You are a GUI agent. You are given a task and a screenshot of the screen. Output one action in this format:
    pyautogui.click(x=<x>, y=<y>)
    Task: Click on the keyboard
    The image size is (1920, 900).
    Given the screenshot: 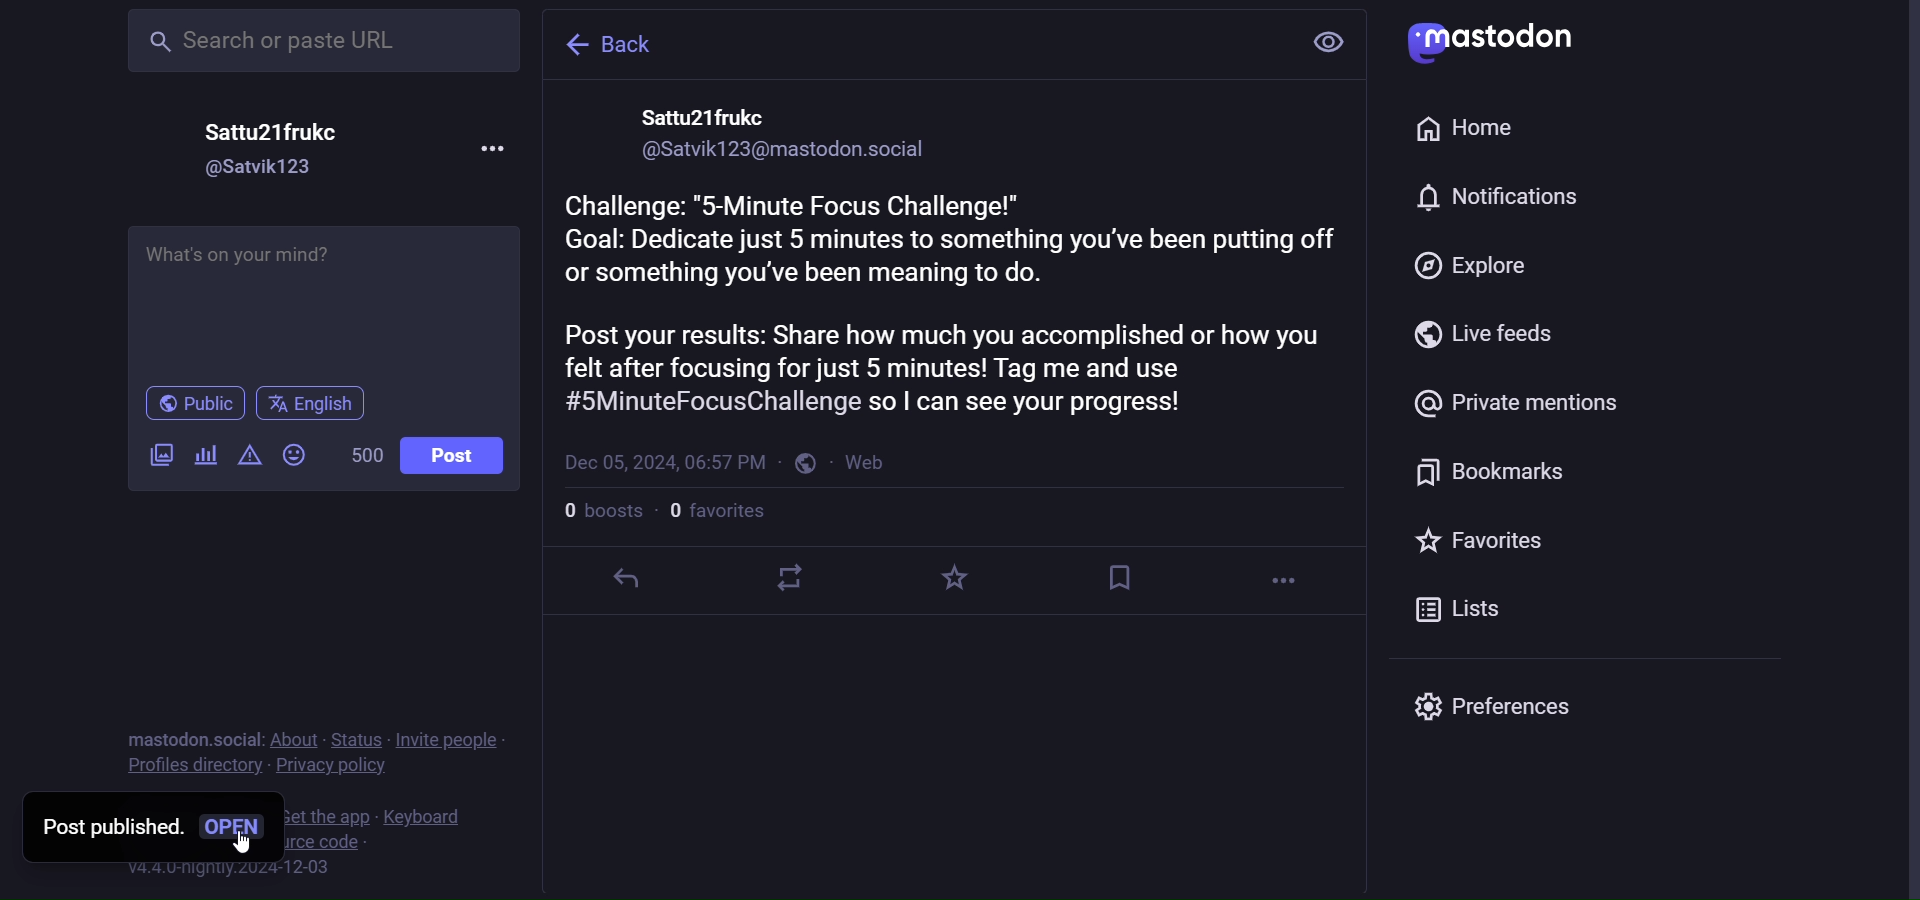 What is the action you would take?
    pyautogui.click(x=427, y=819)
    